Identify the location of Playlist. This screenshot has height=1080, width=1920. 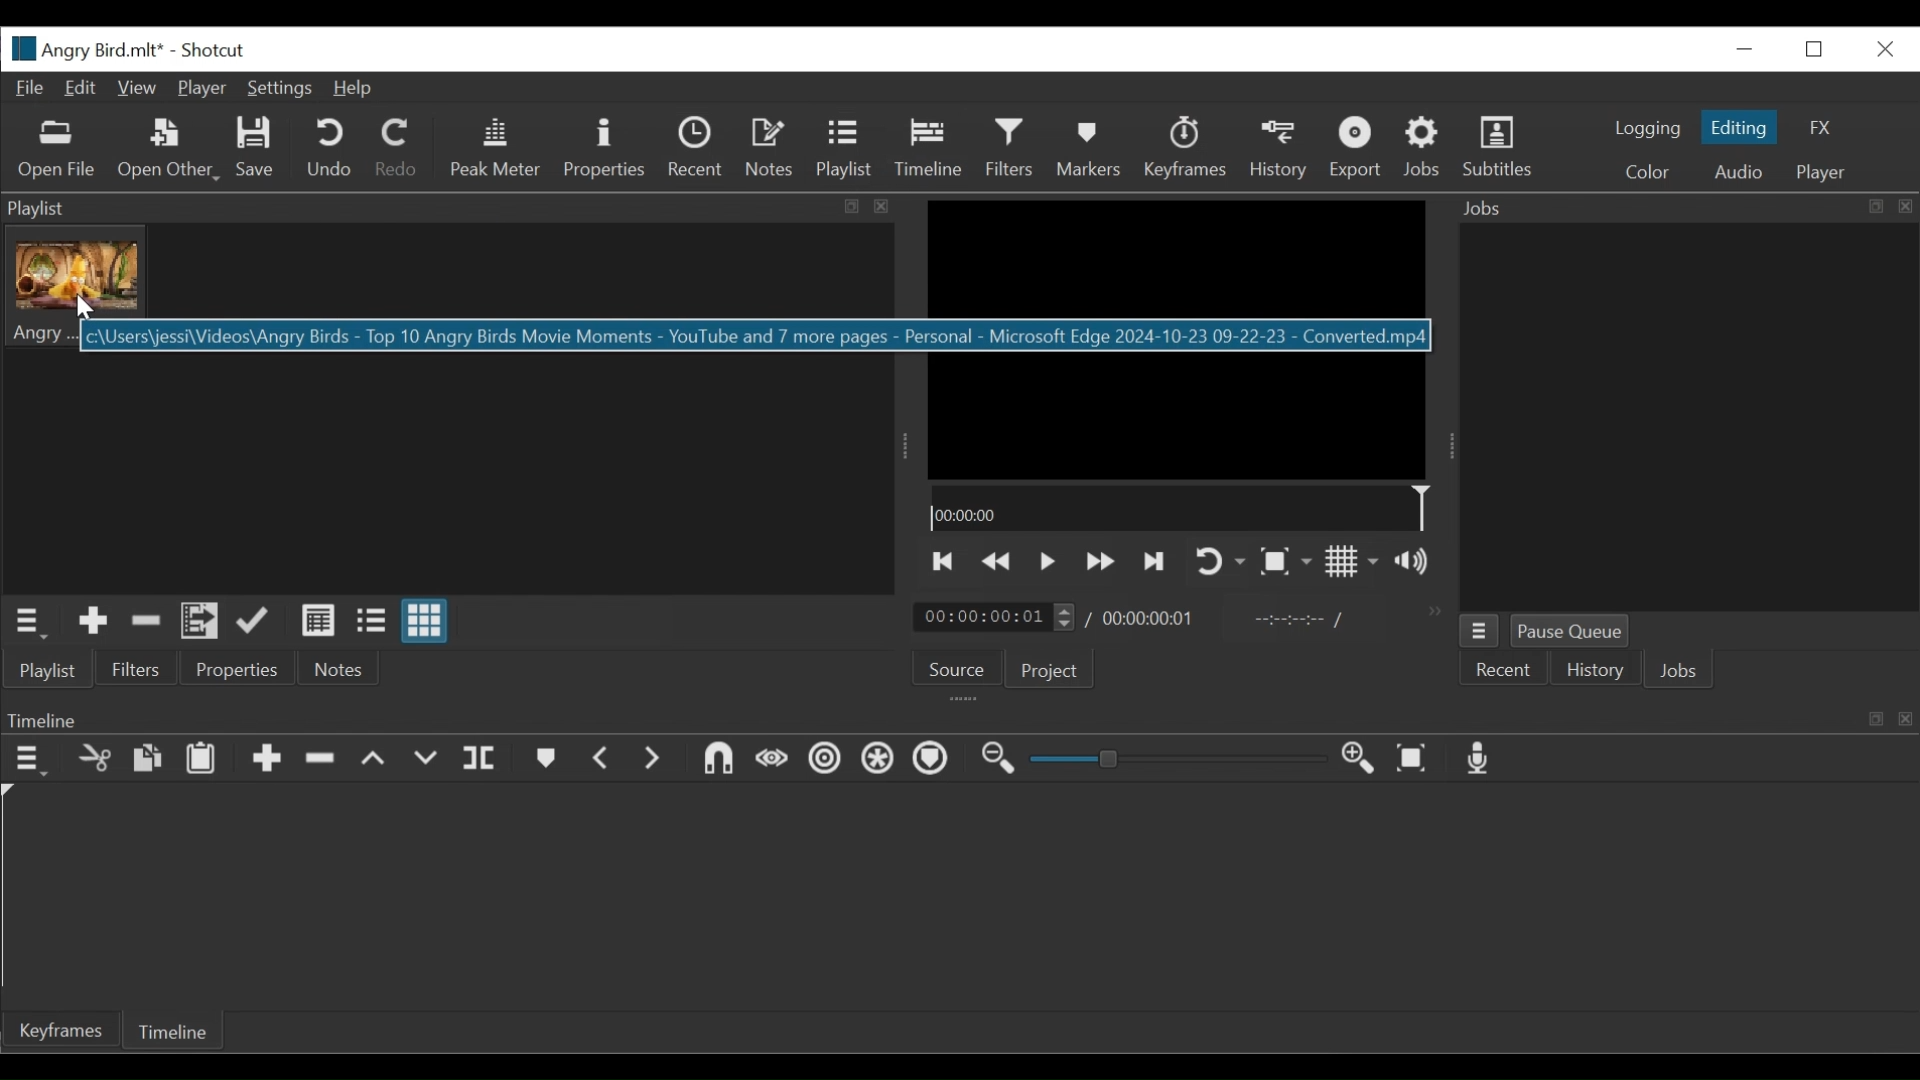
(450, 208).